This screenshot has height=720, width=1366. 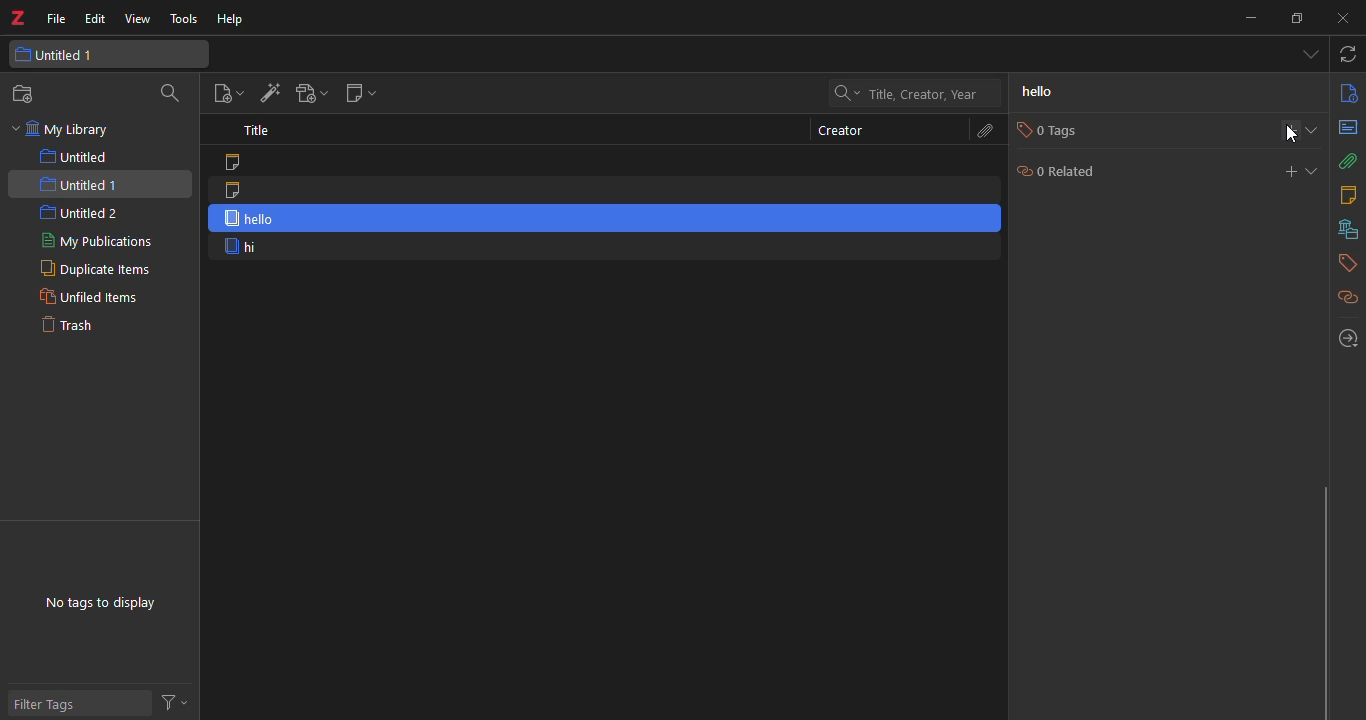 What do you see at coordinates (67, 130) in the screenshot?
I see `my library` at bounding box center [67, 130].